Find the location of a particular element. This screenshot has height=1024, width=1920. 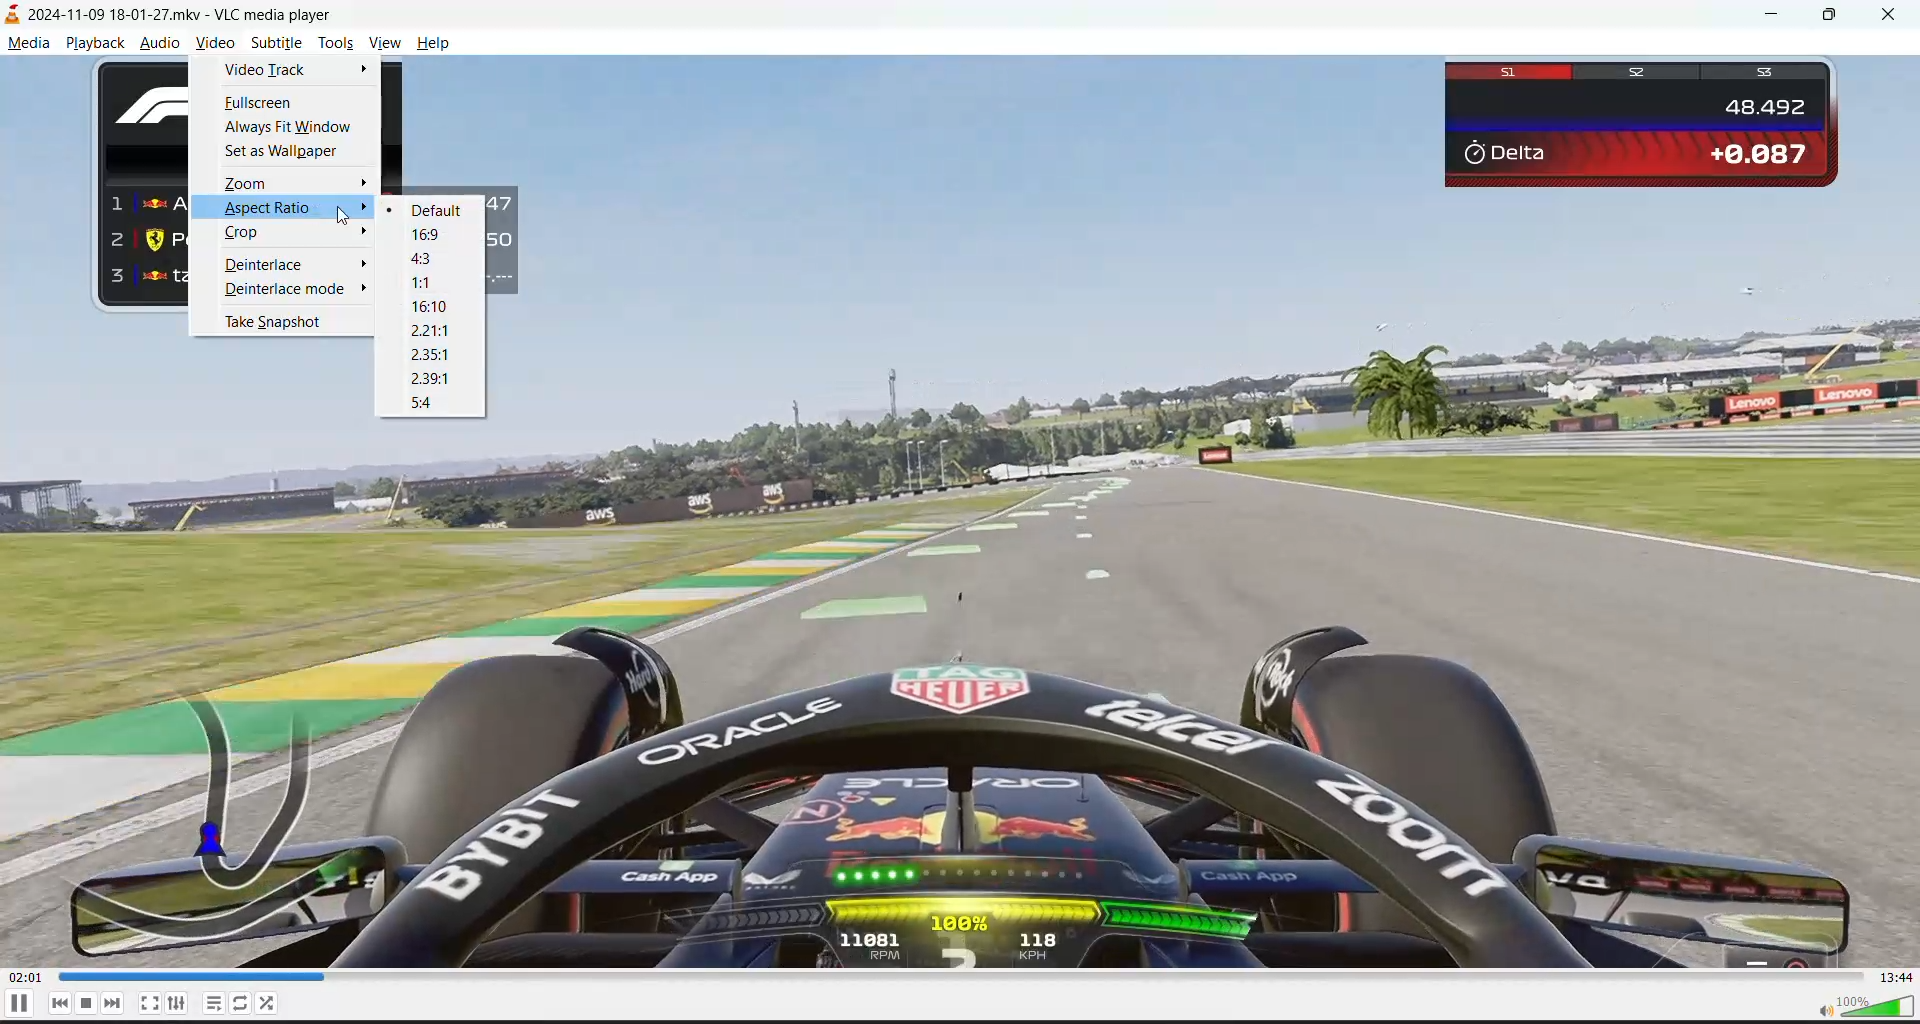

5:4 is located at coordinates (423, 401).